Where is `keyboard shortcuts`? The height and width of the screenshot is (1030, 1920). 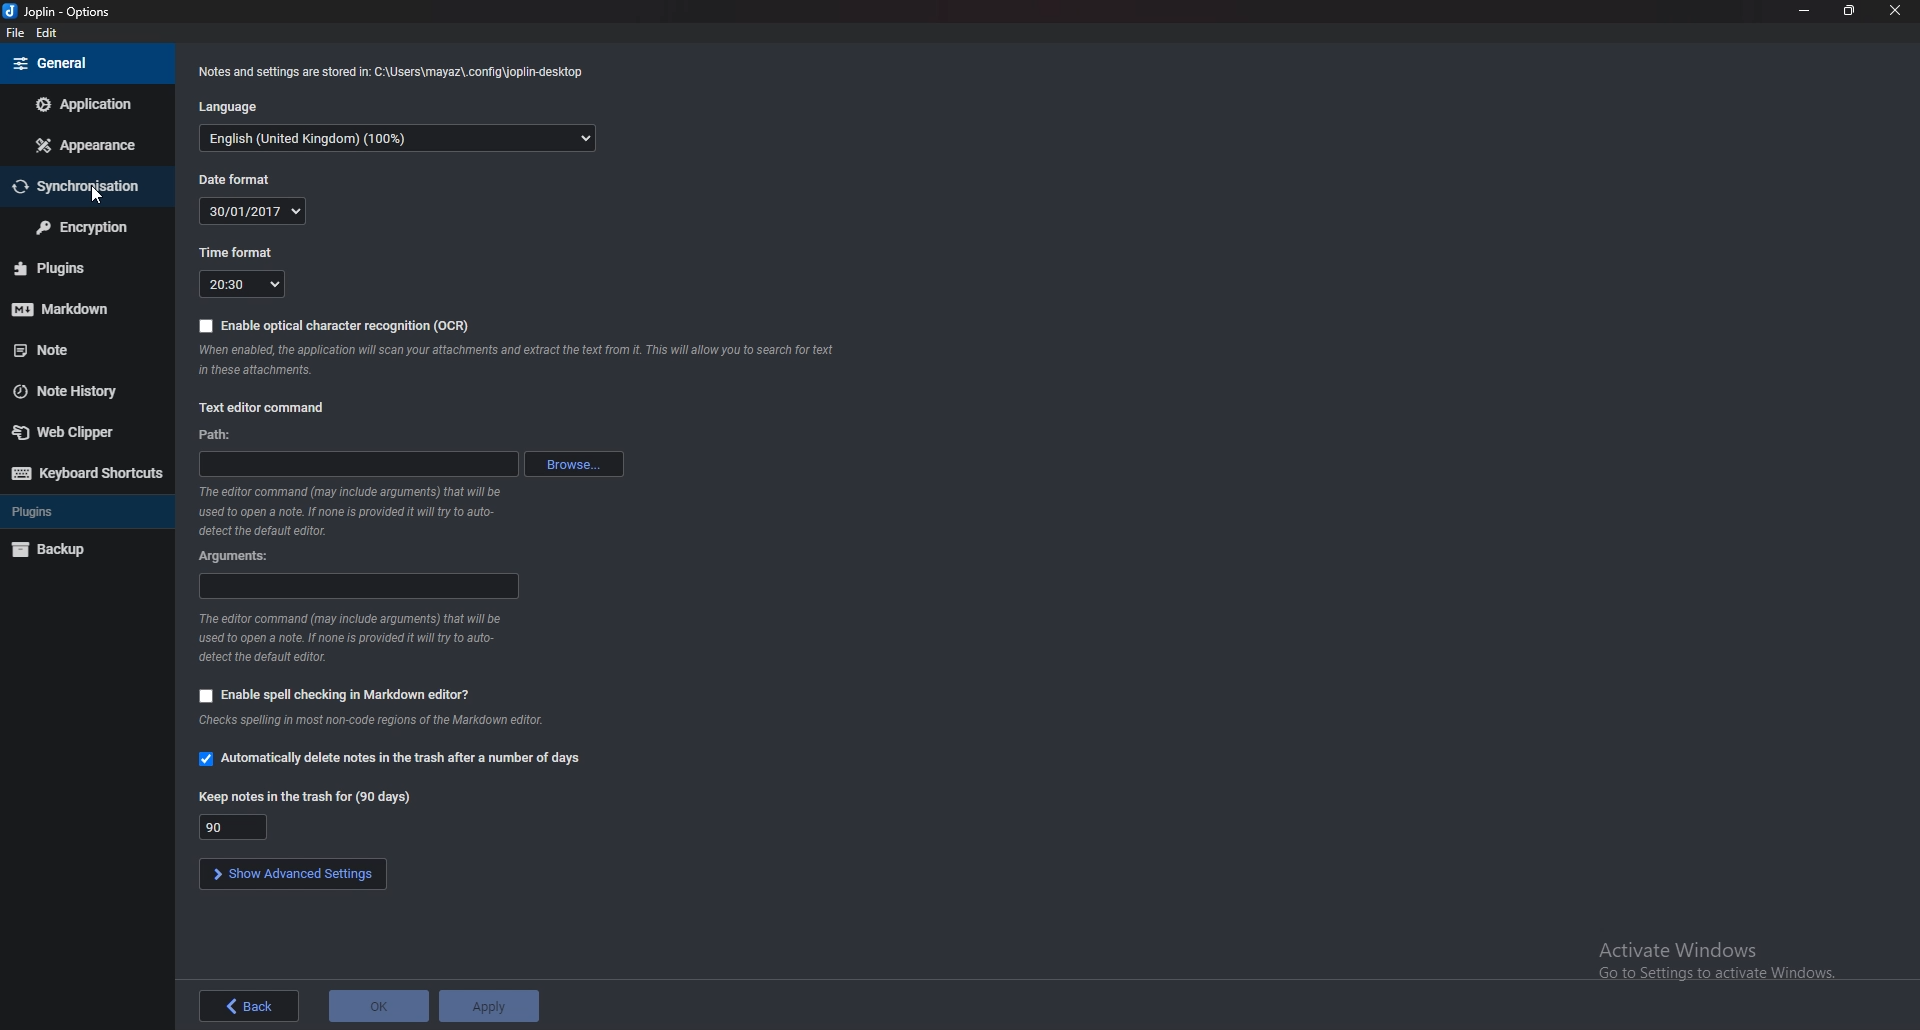 keyboard shortcuts is located at coordinates (86, 474).